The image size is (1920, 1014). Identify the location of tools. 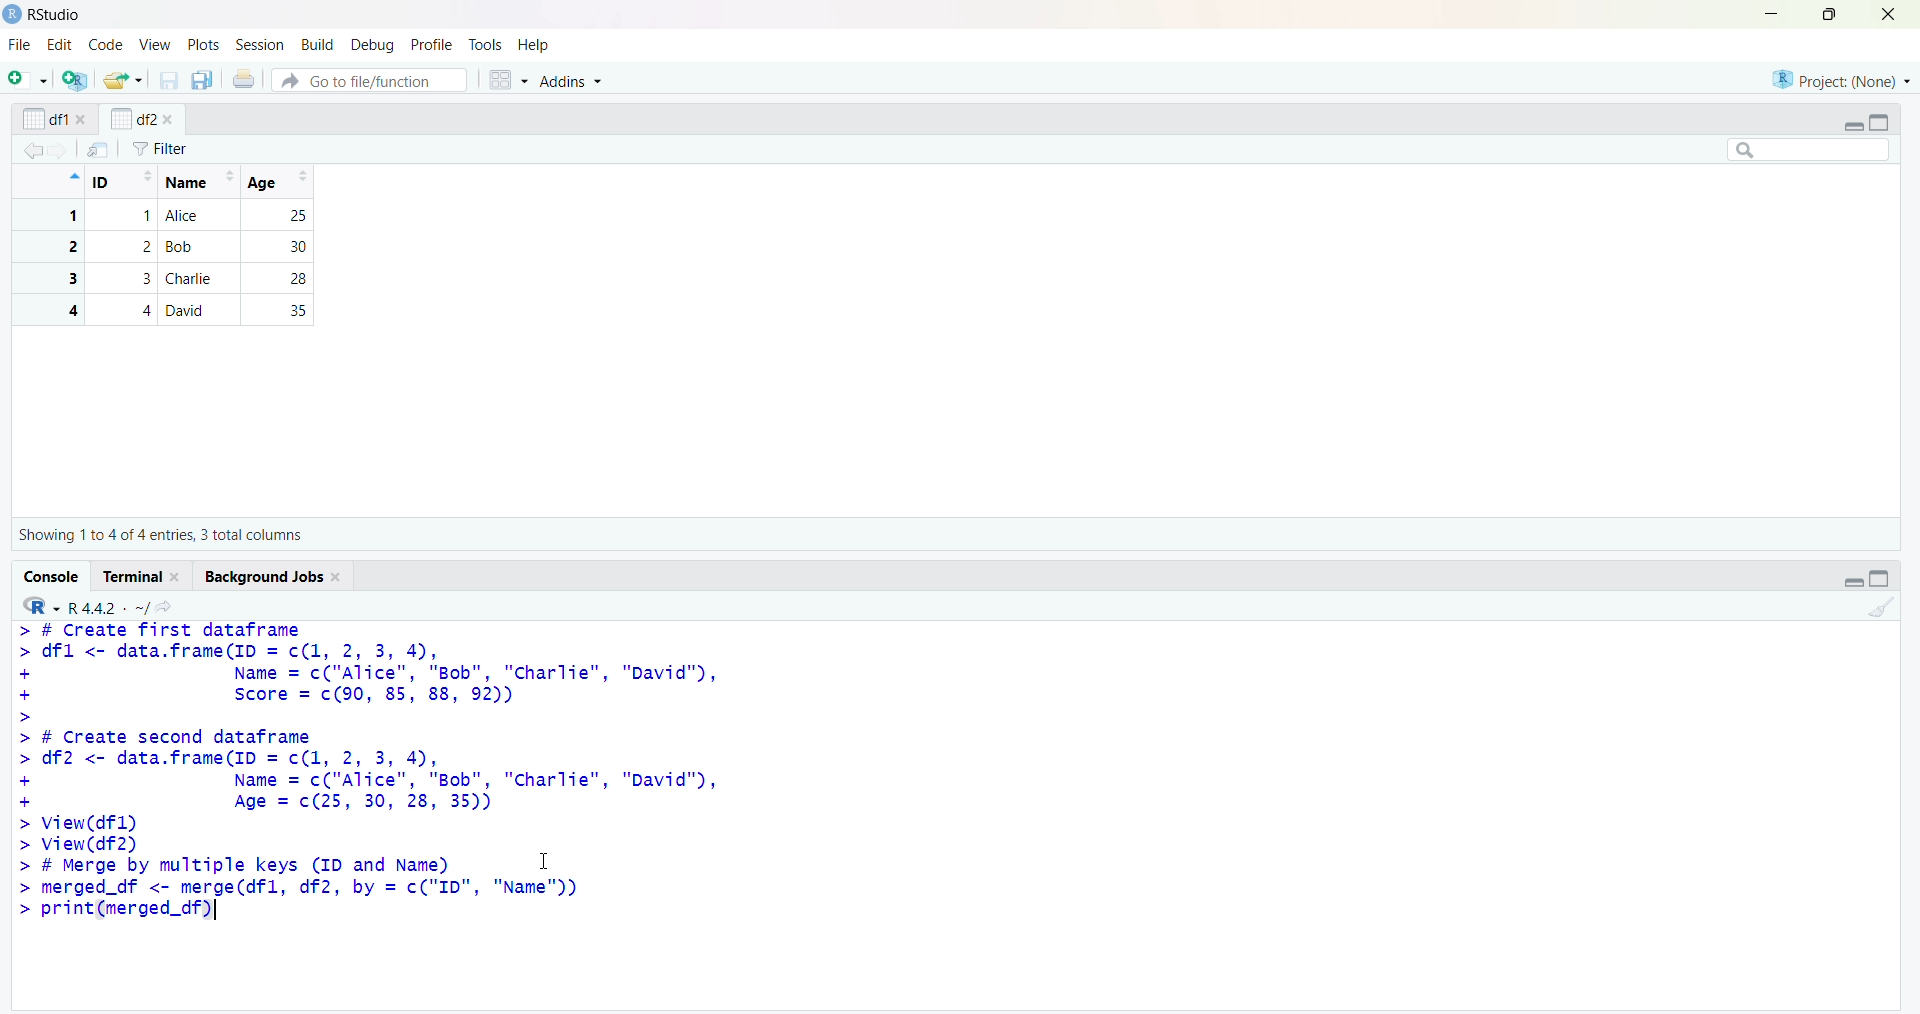
(486, 45).